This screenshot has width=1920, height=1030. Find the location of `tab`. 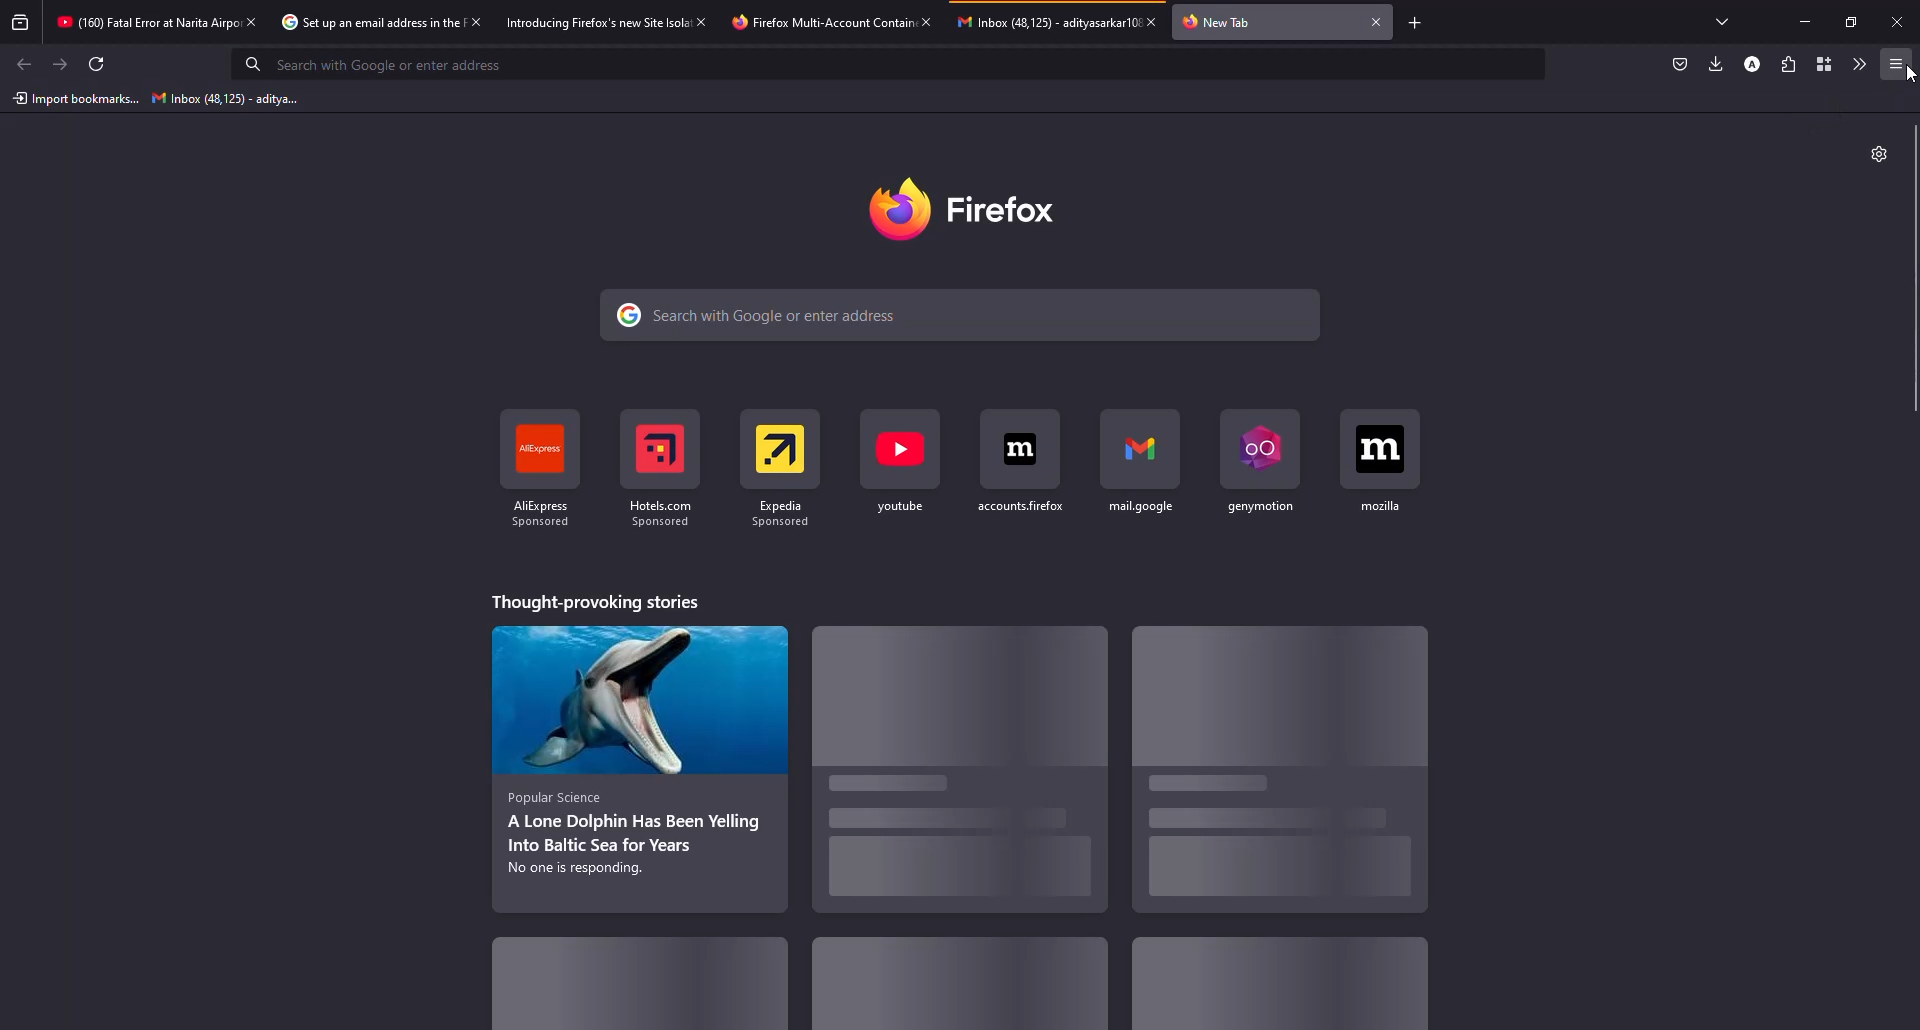

tab is located at coordinates (1227, 21).